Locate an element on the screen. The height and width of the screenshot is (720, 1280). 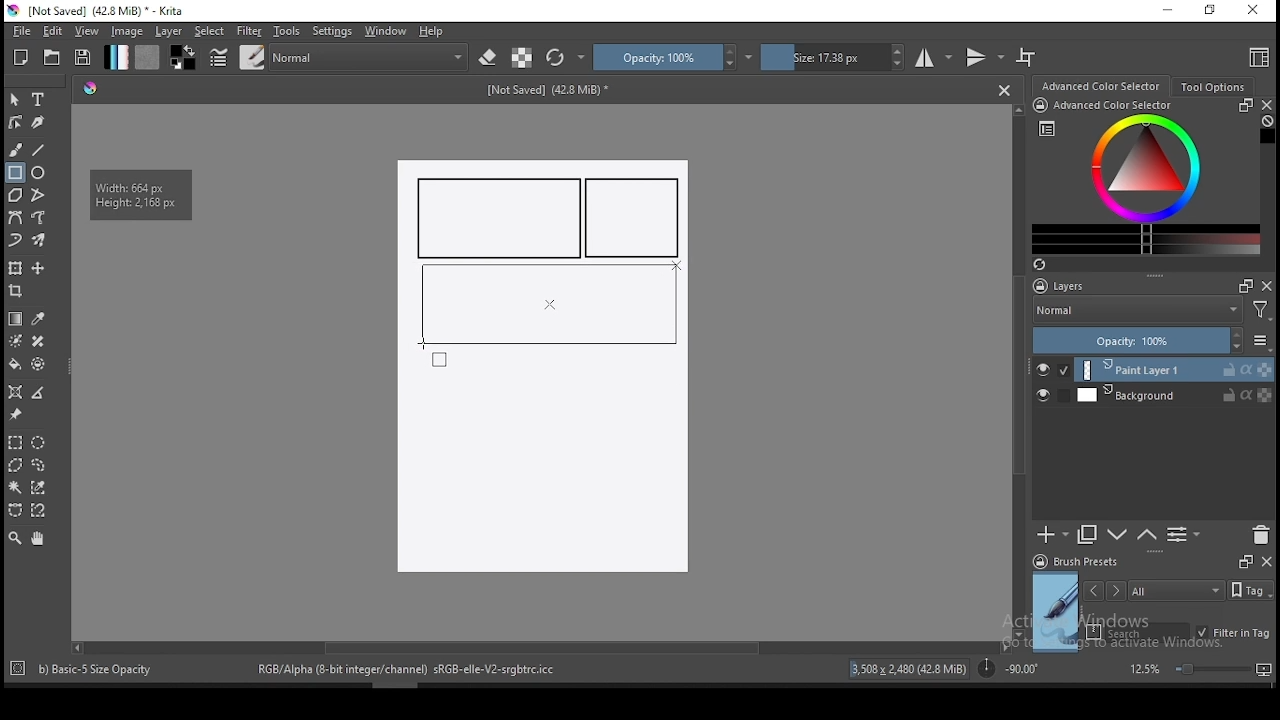
pick a color from image and current layer is located at coordinates (39, 319).